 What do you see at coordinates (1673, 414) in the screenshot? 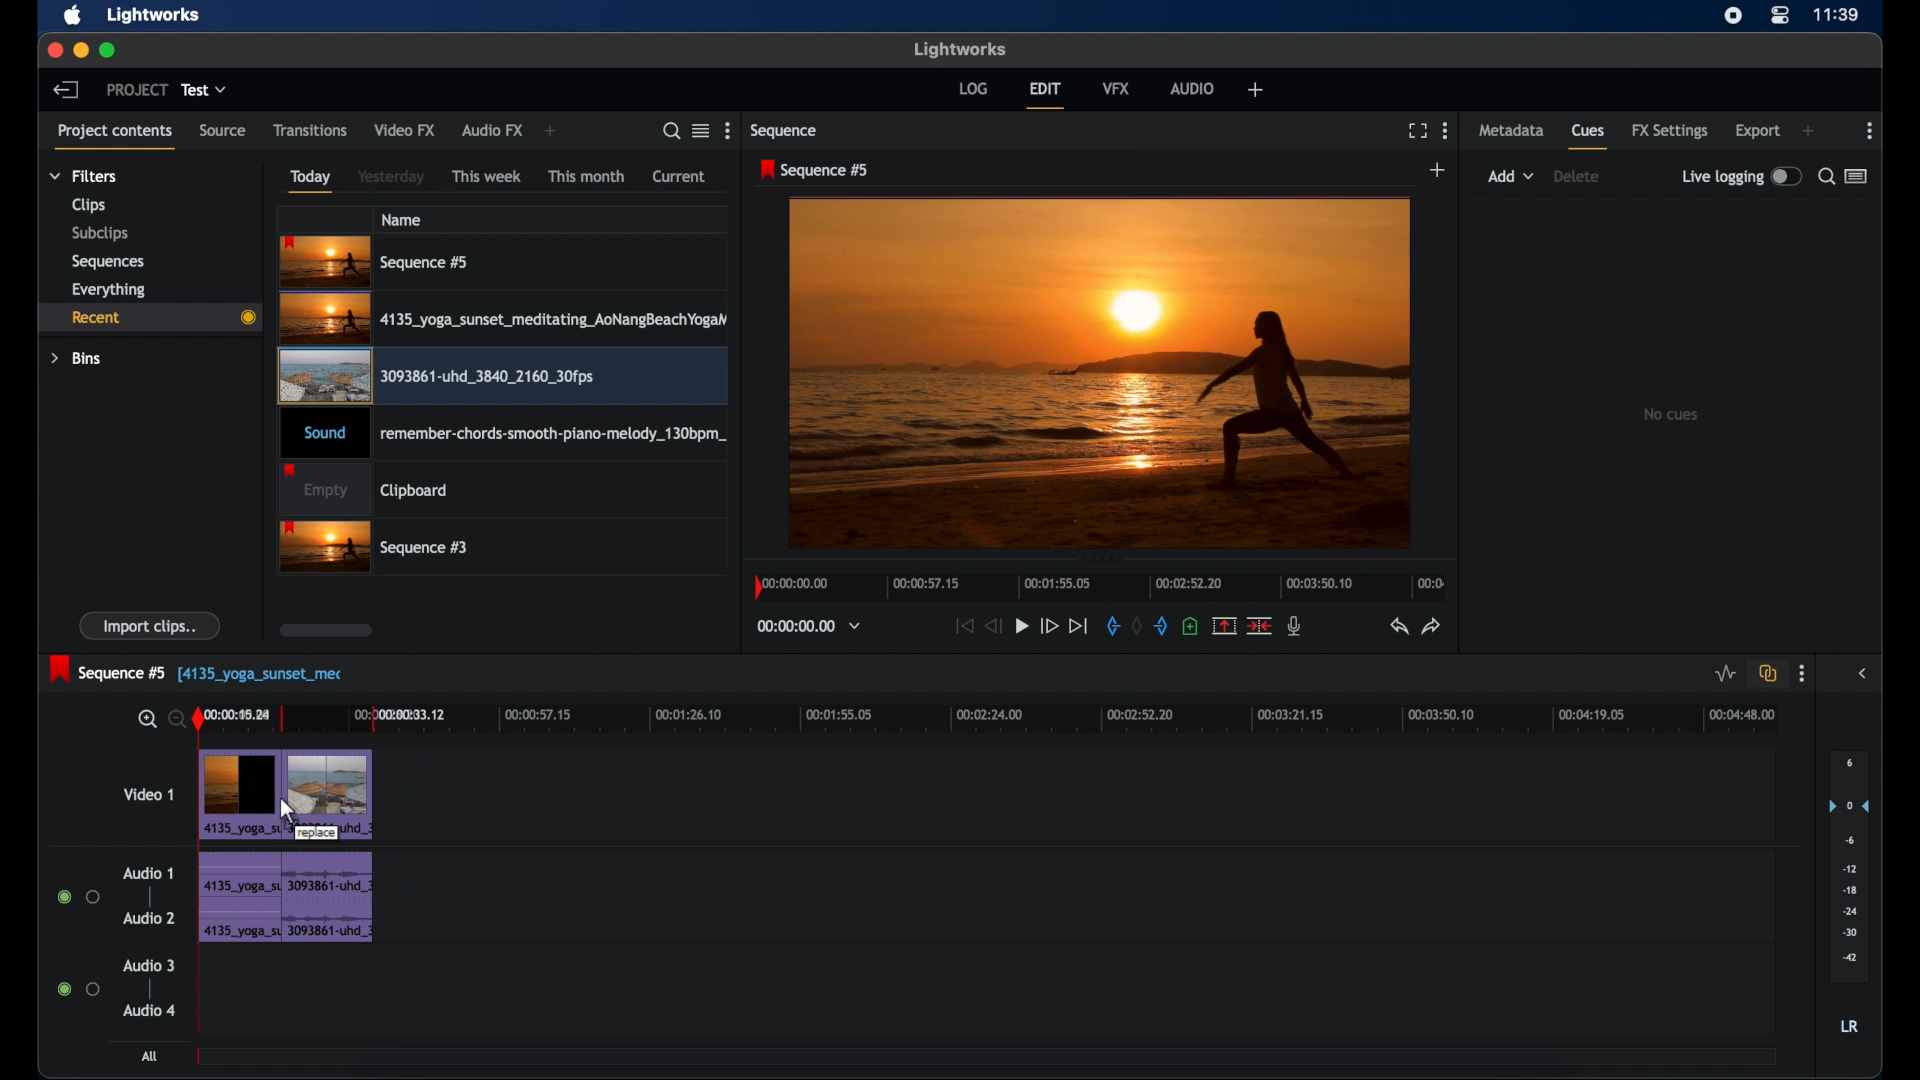
I see `no cues` at bounding box center [1673, 414].